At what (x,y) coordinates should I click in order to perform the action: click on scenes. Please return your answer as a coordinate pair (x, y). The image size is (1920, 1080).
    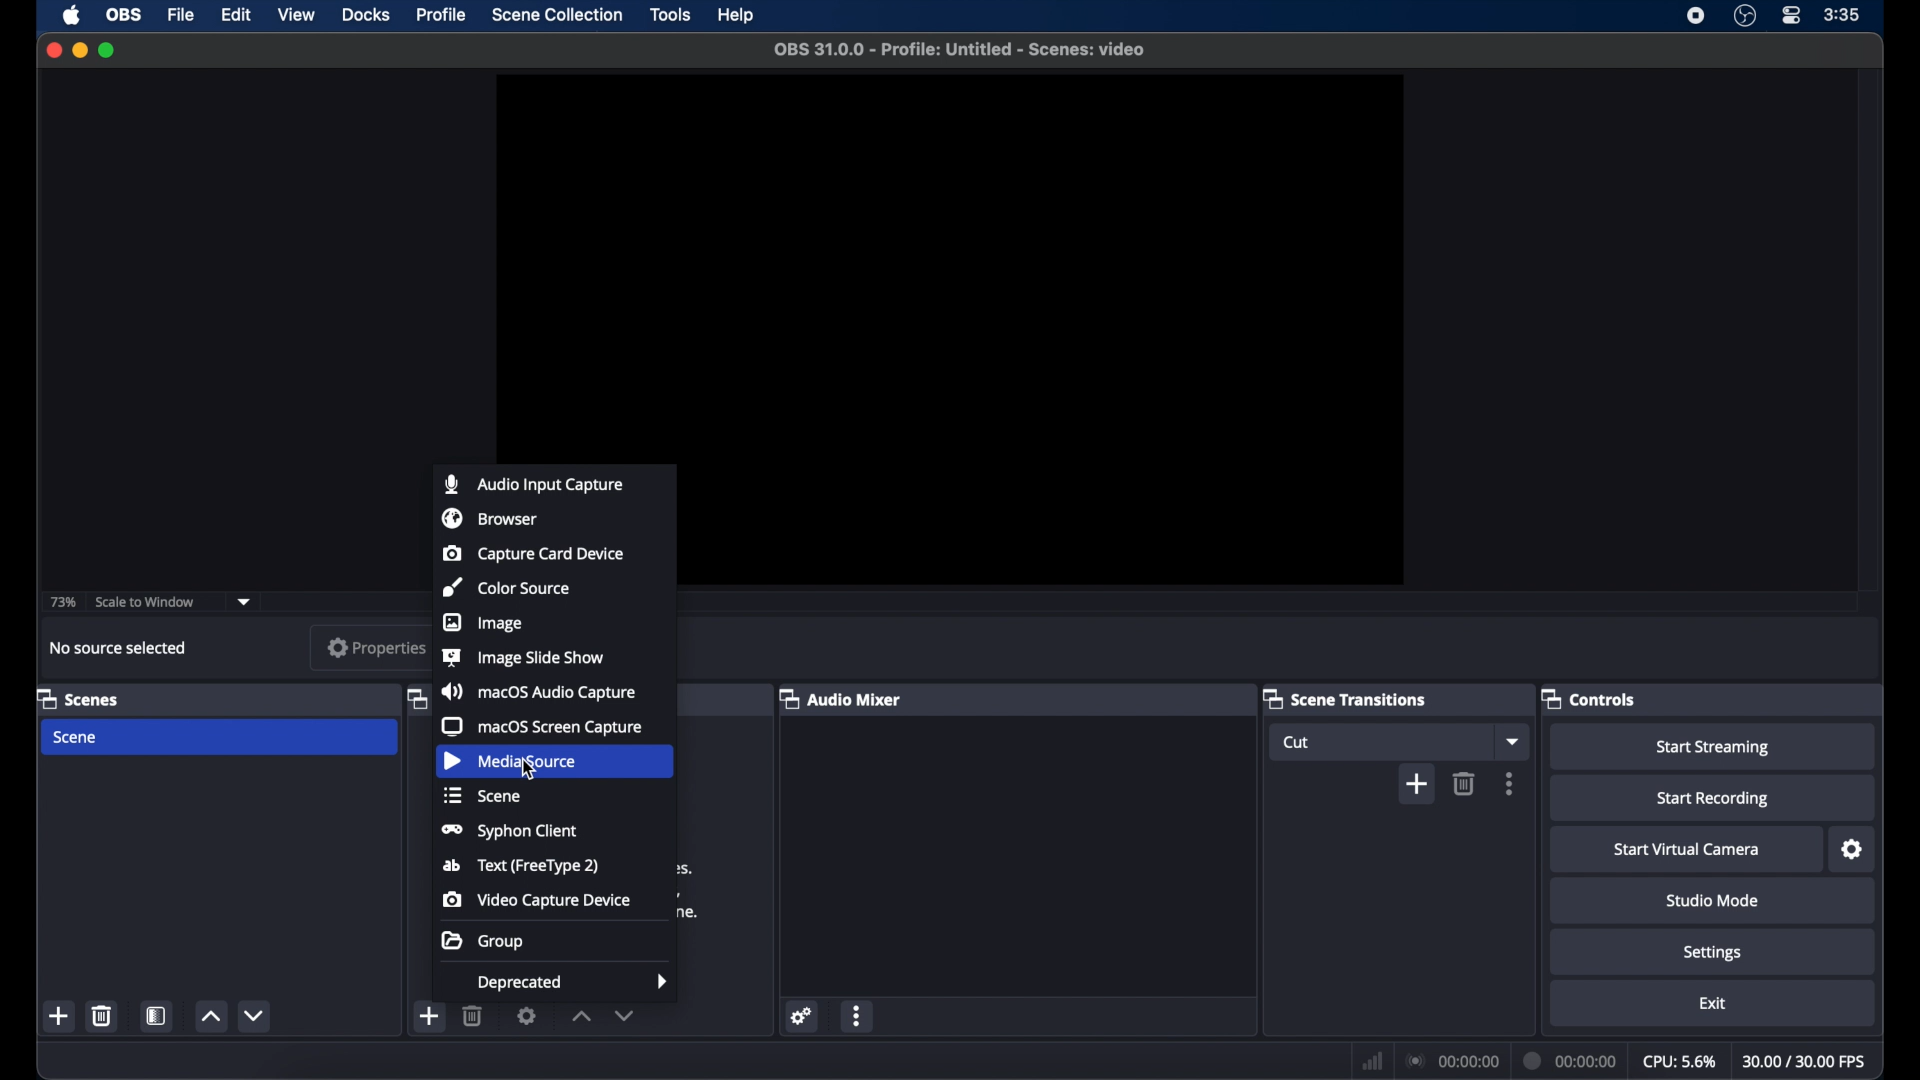
    Looking at the image, I should click on (78, 698).